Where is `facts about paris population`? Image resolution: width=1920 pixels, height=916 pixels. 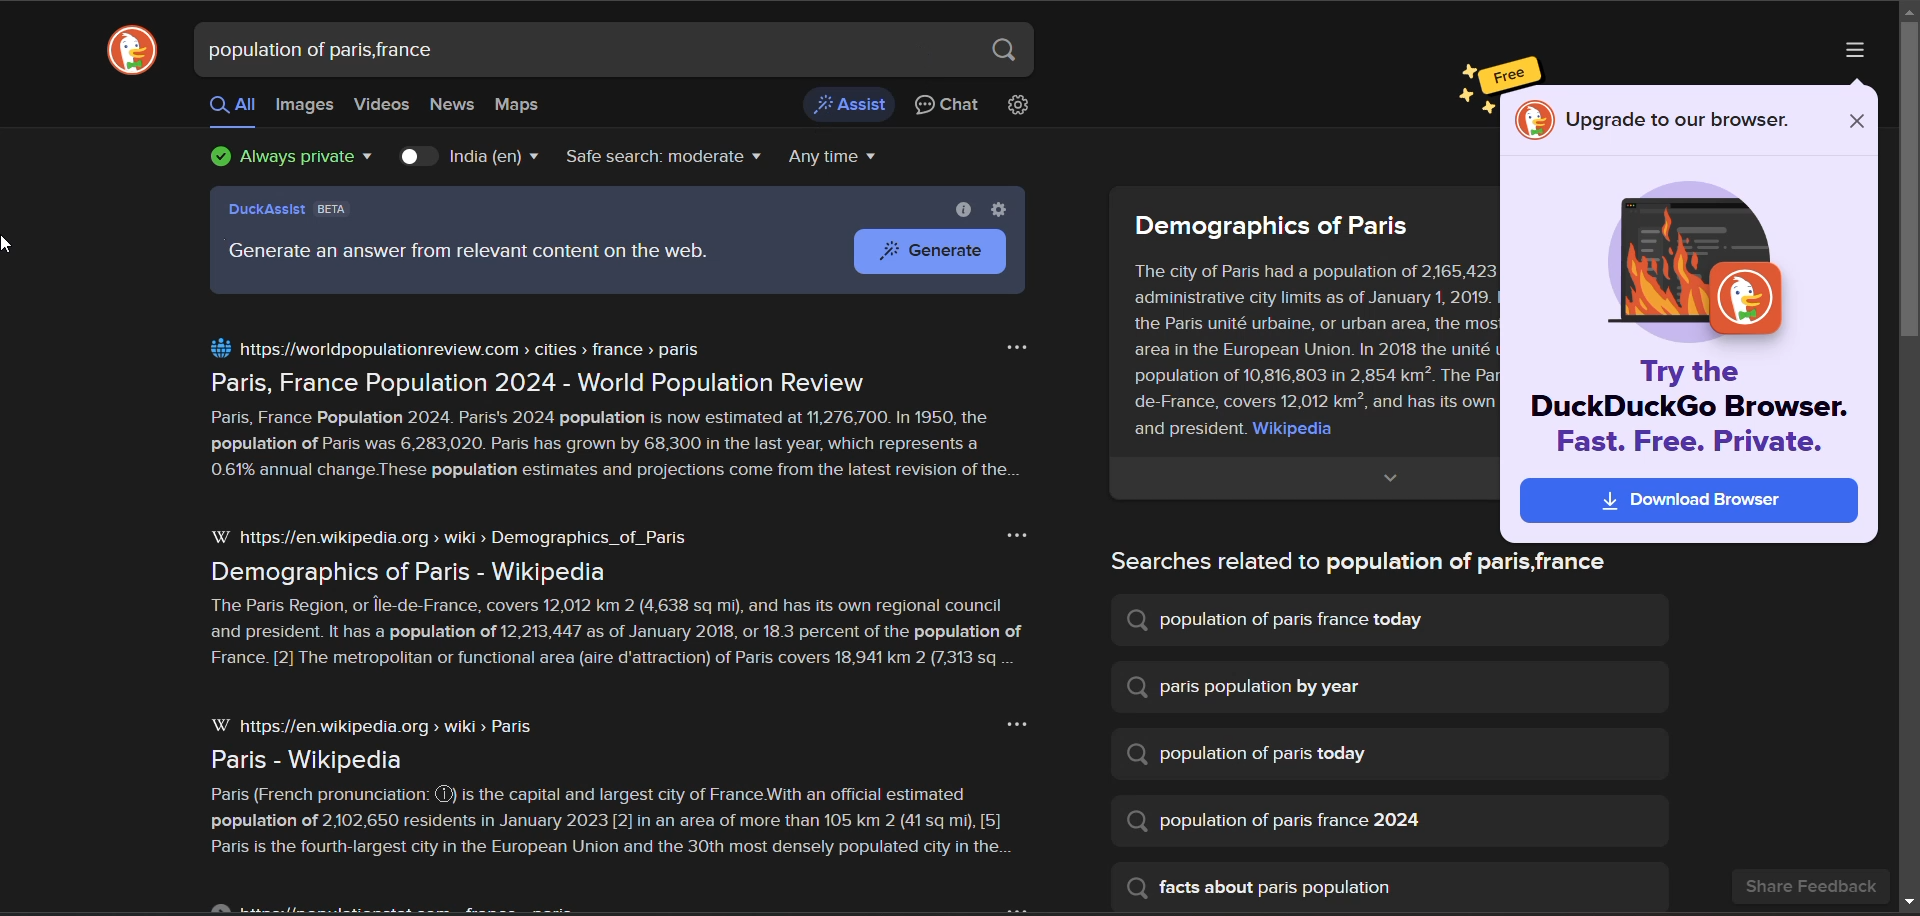 facts about paris population is located at coordinates (1265, 888).